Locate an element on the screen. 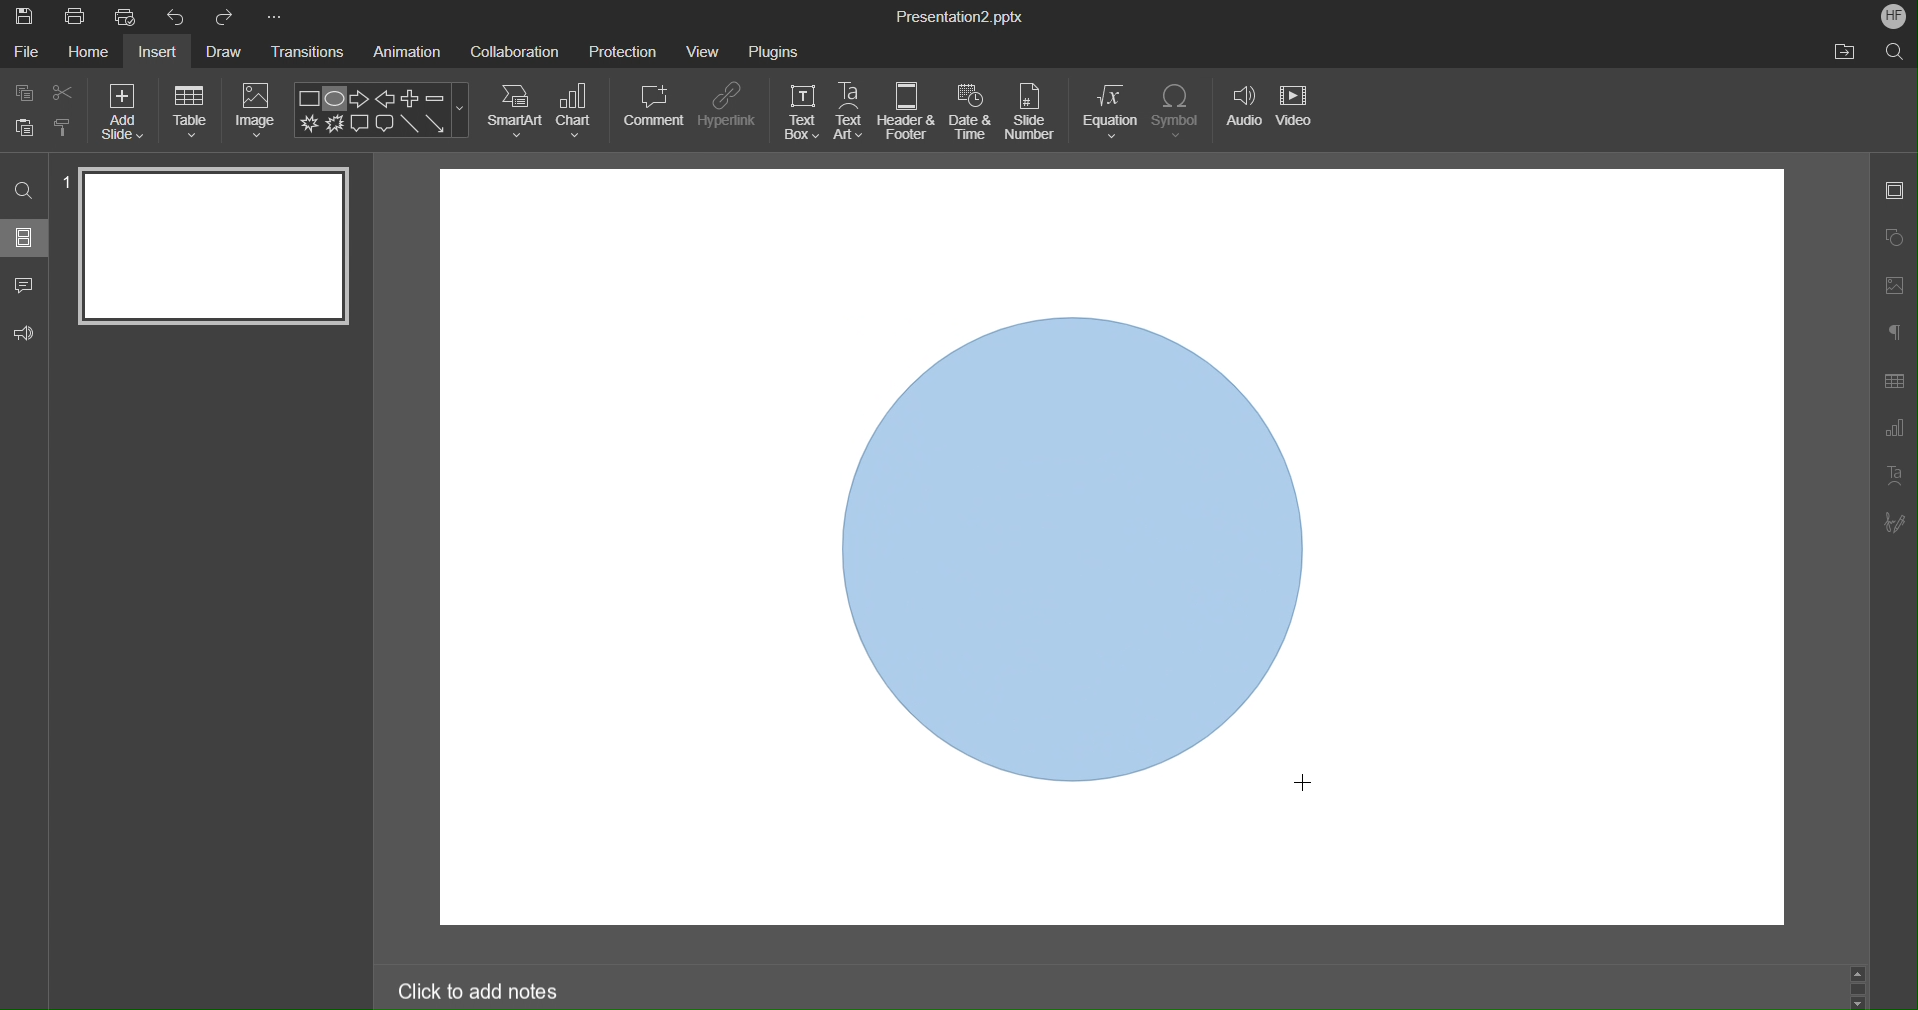 Image resolution: width=1918 pixels, height=1010 pixels. Feedback & Support is located at coordinates (25, 331).